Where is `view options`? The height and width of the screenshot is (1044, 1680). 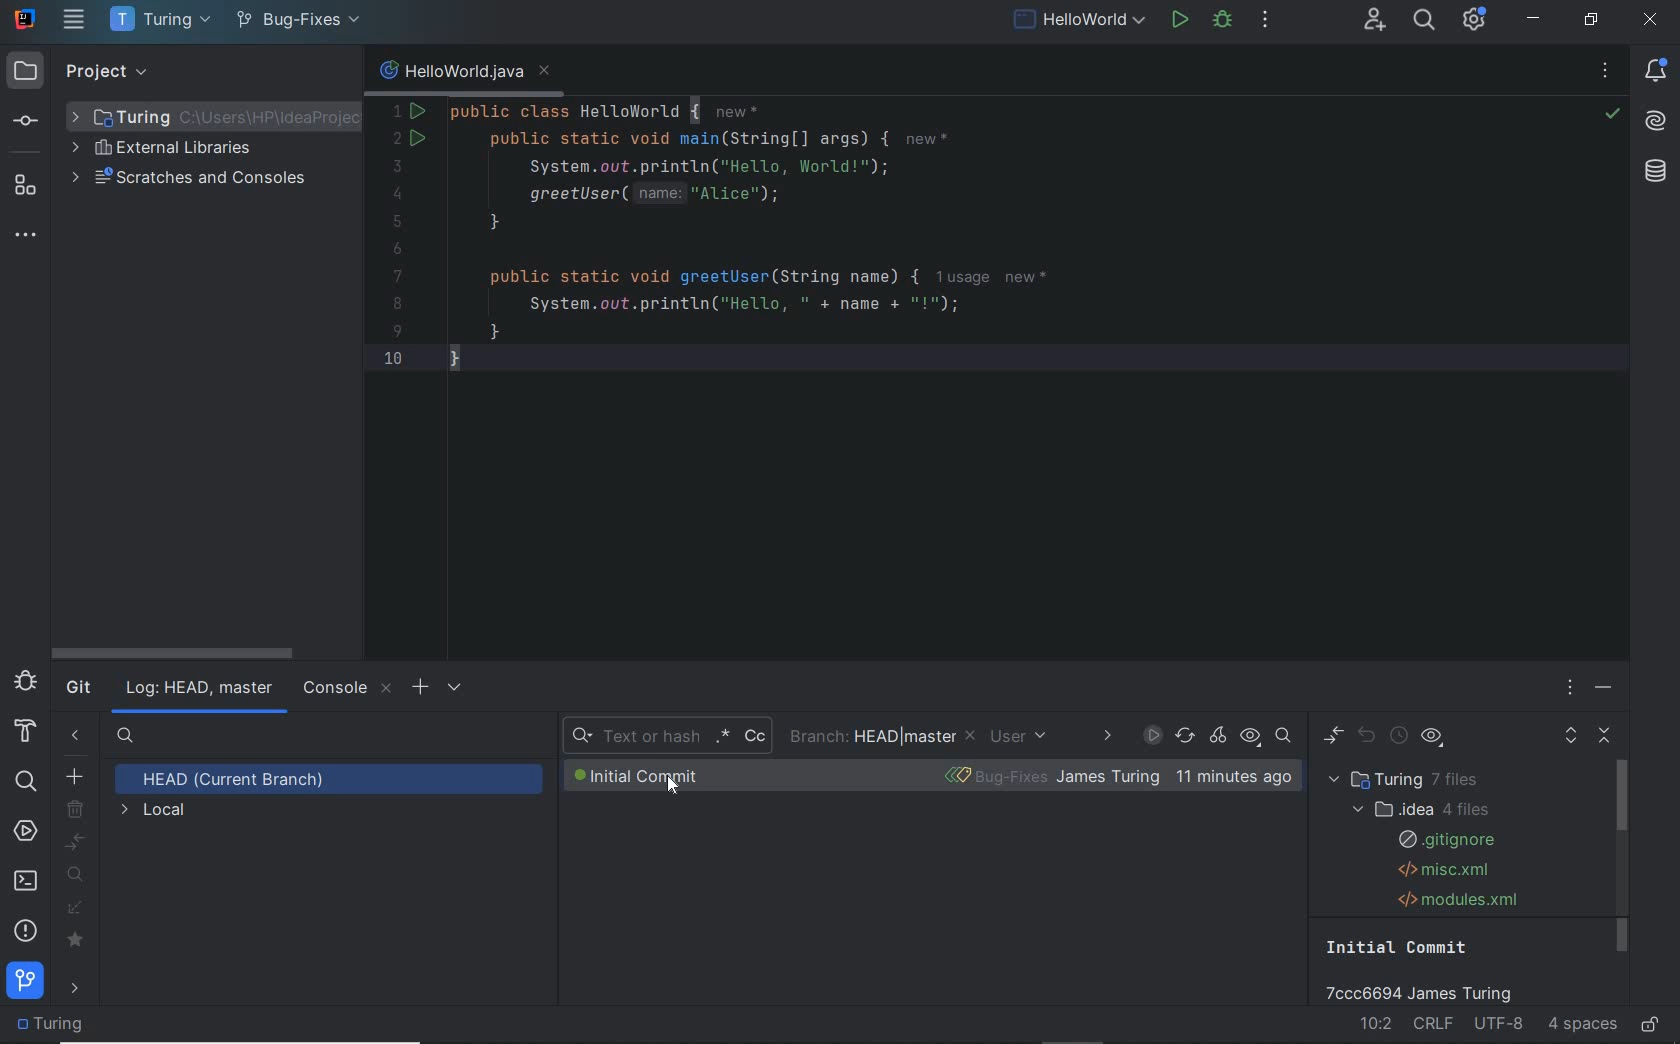 view options is located at coordinates (1250, 737).